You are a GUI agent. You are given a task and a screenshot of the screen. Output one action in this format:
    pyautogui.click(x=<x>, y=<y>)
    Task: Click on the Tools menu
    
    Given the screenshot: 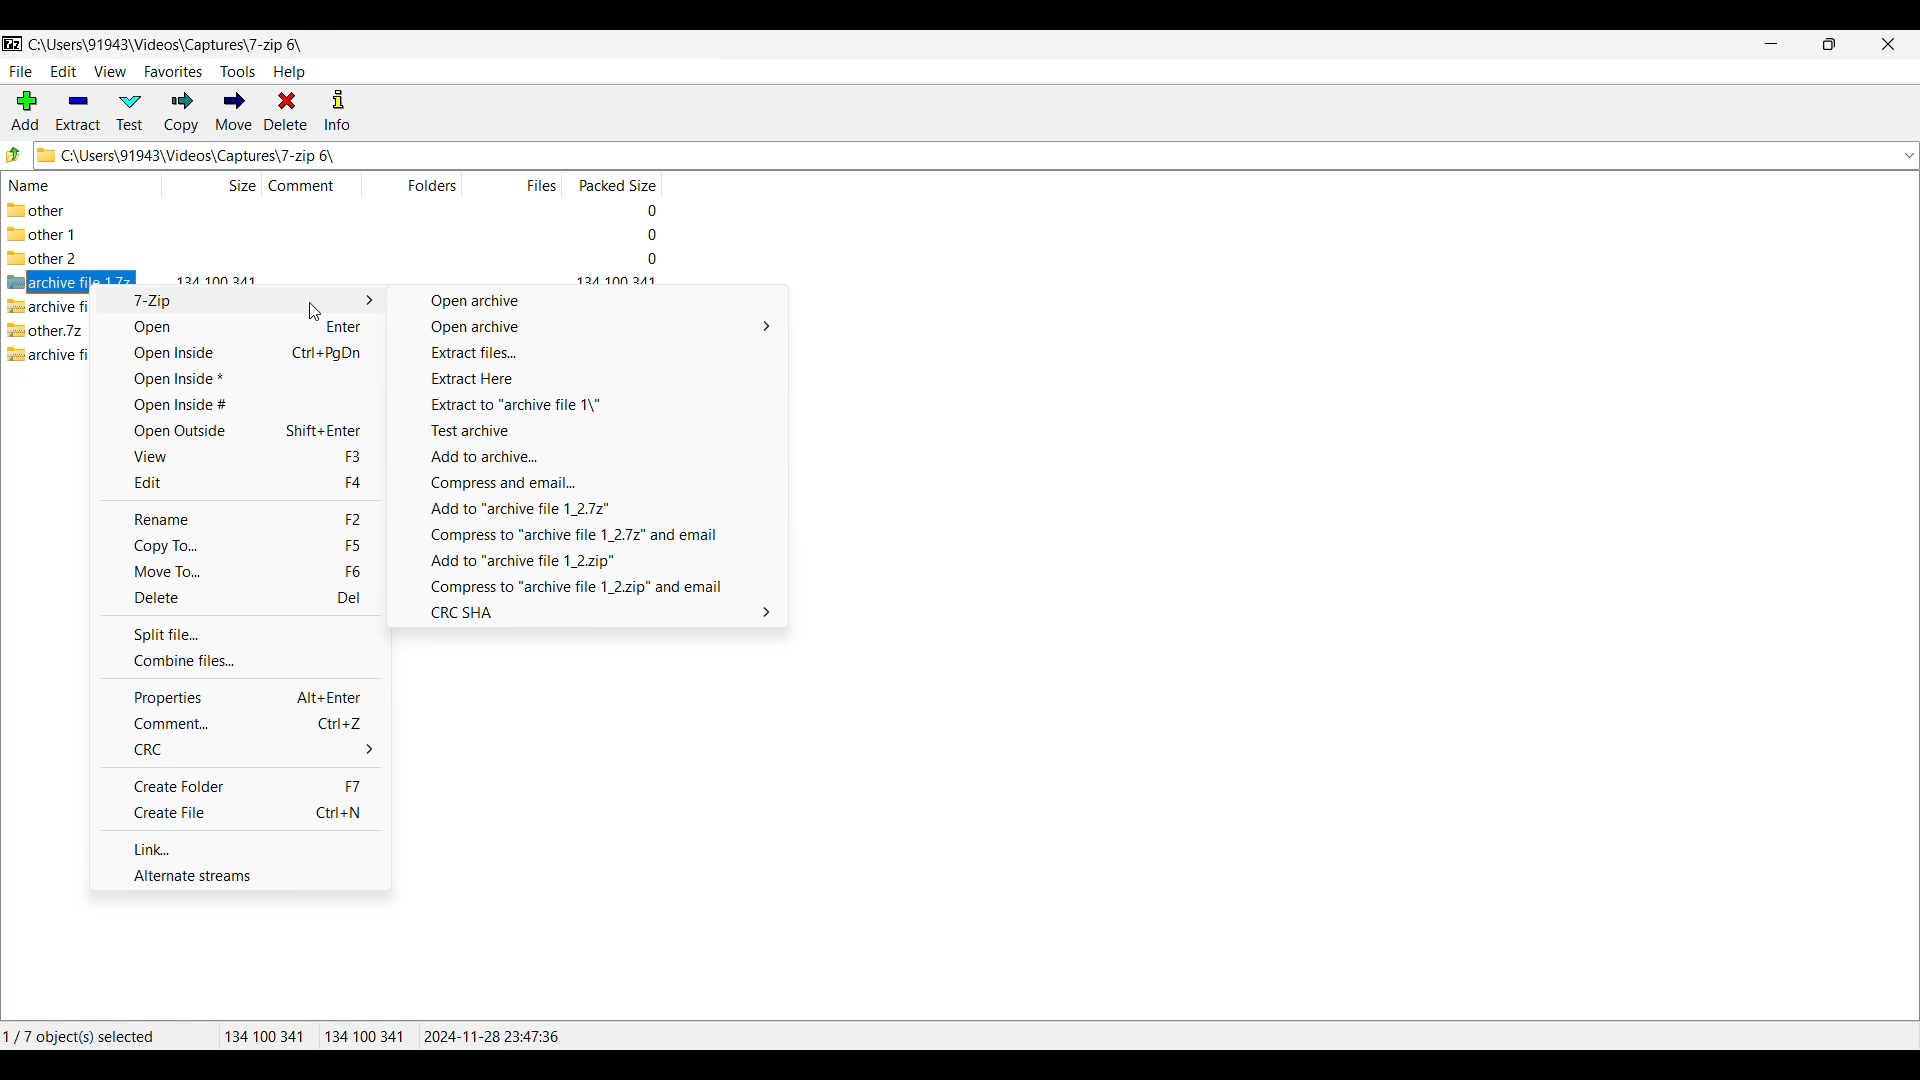 What is the action you would take?
    pyautogui.click(x=238, y=72)
    